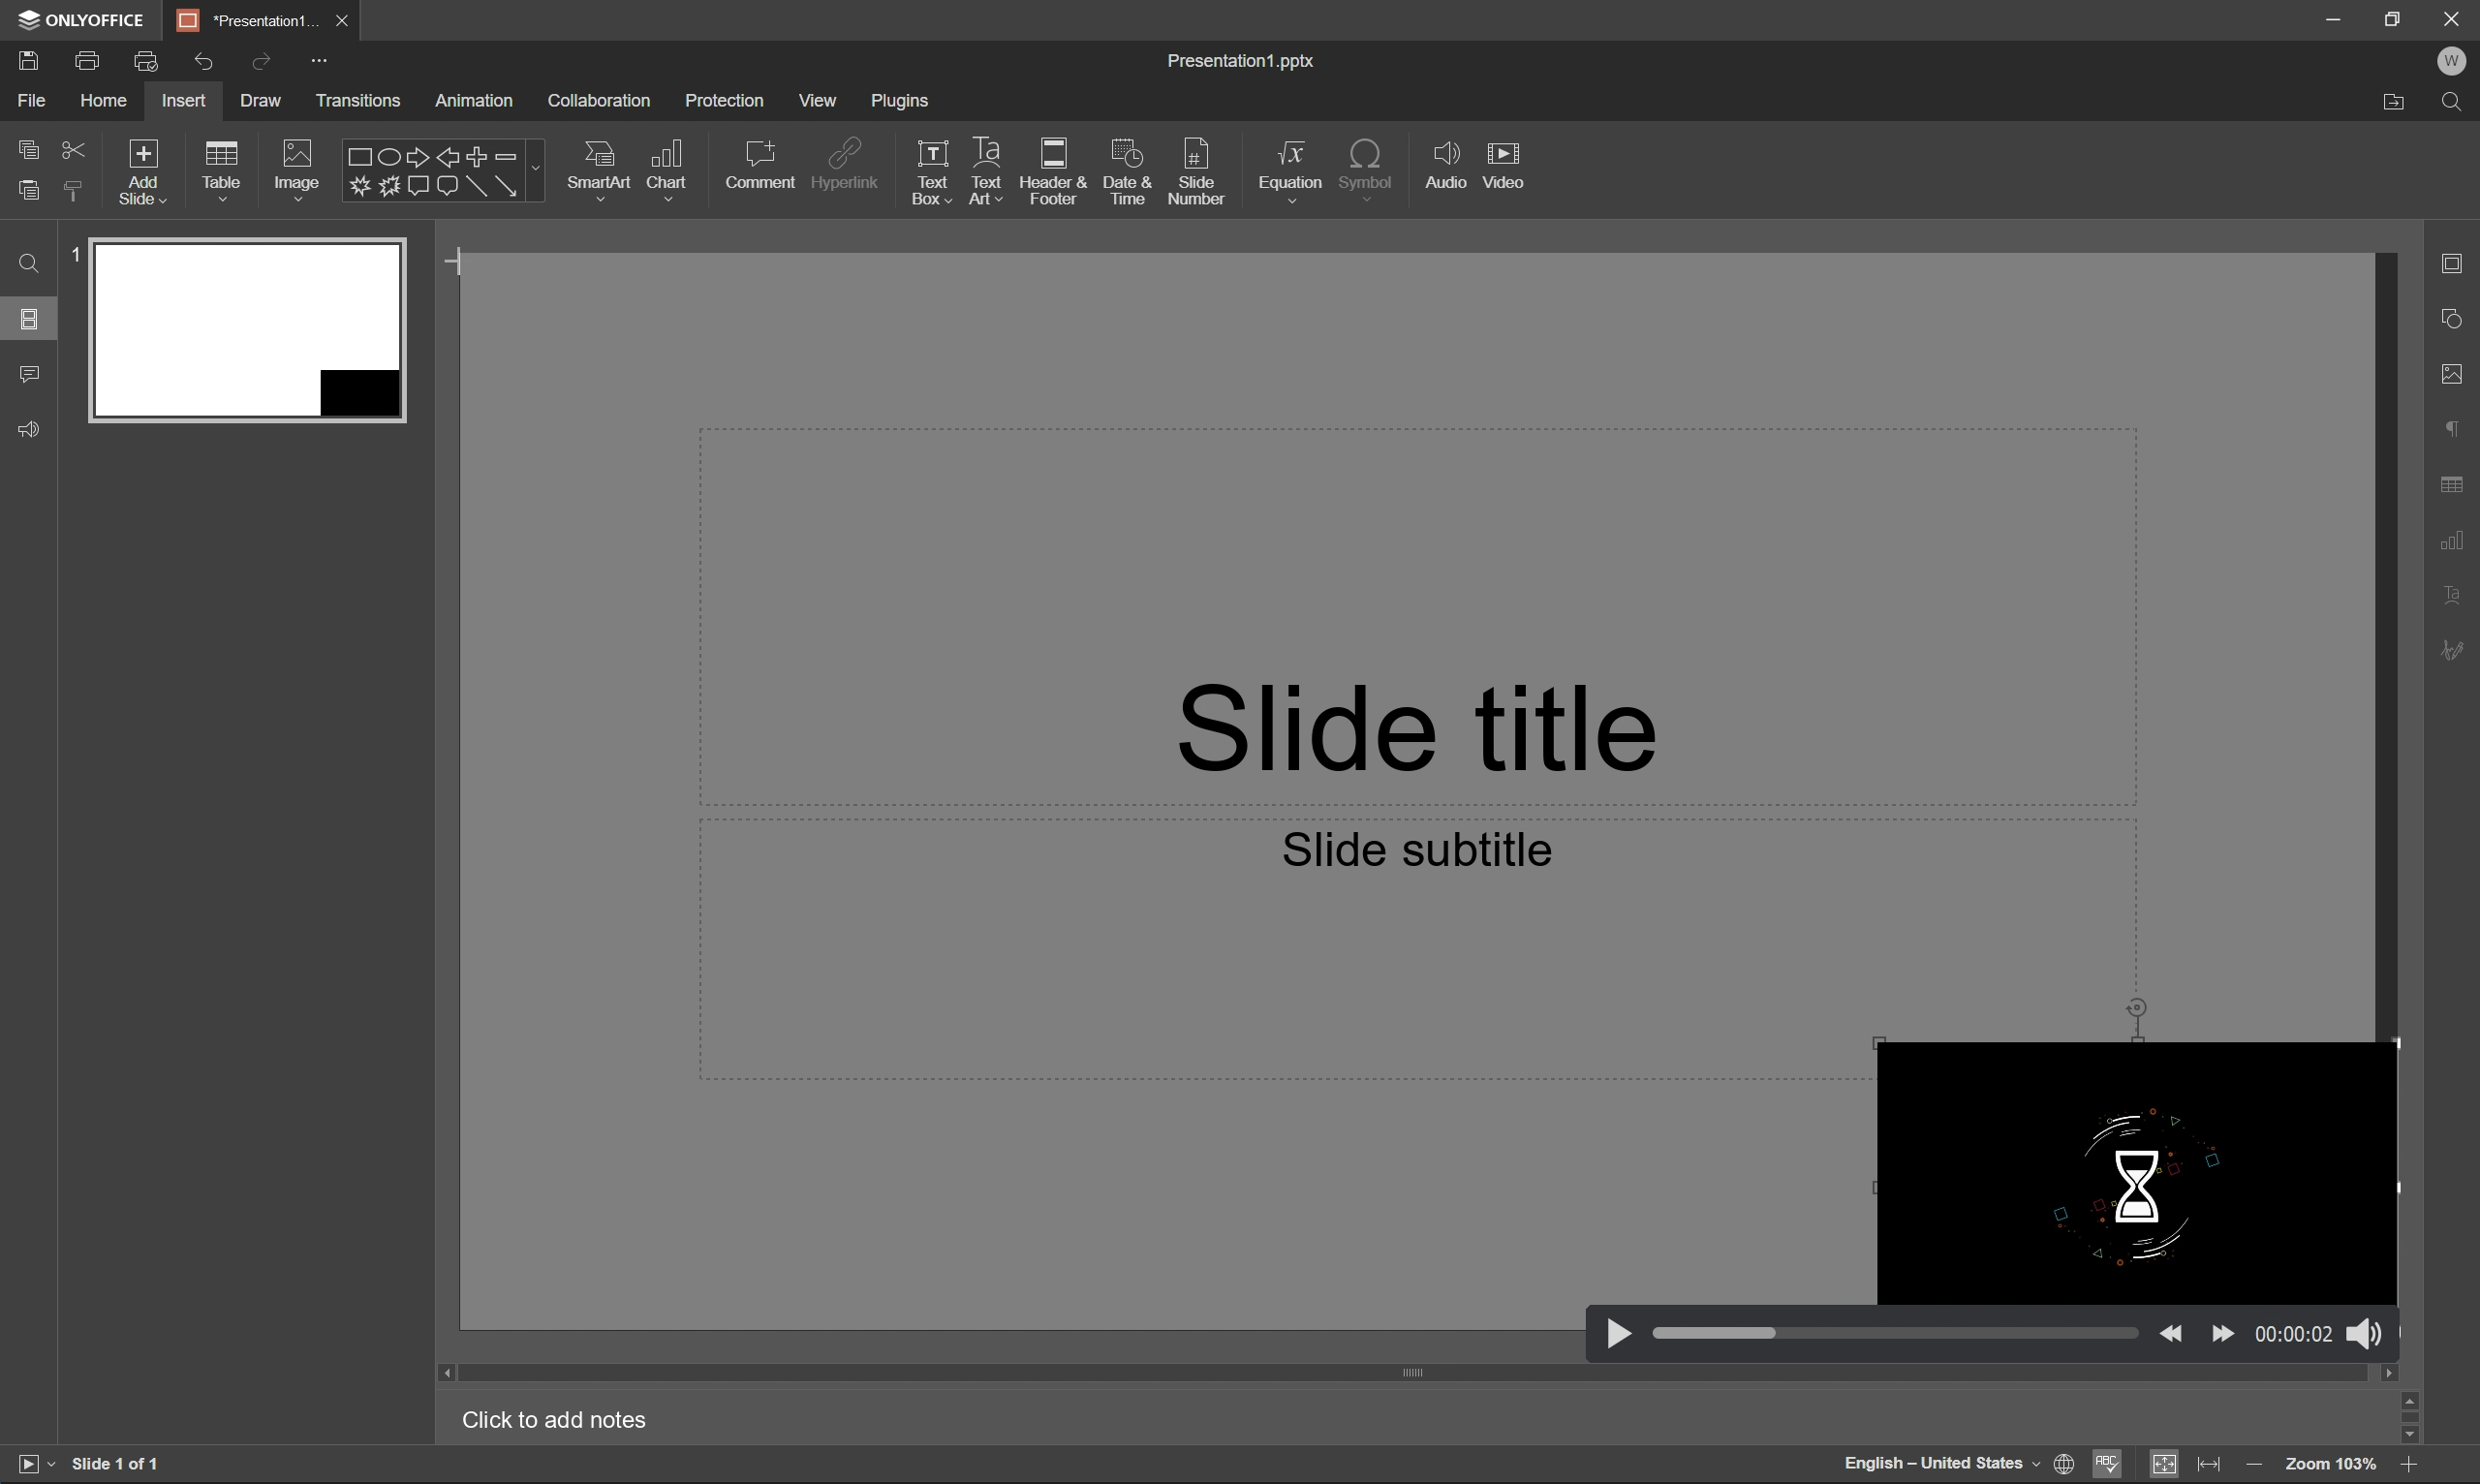 The image size is (2480, 1484). What do you see at coordinates (2364, 1331) in the screenshot?
I see `sound` at bounding box center [2364, 1331].